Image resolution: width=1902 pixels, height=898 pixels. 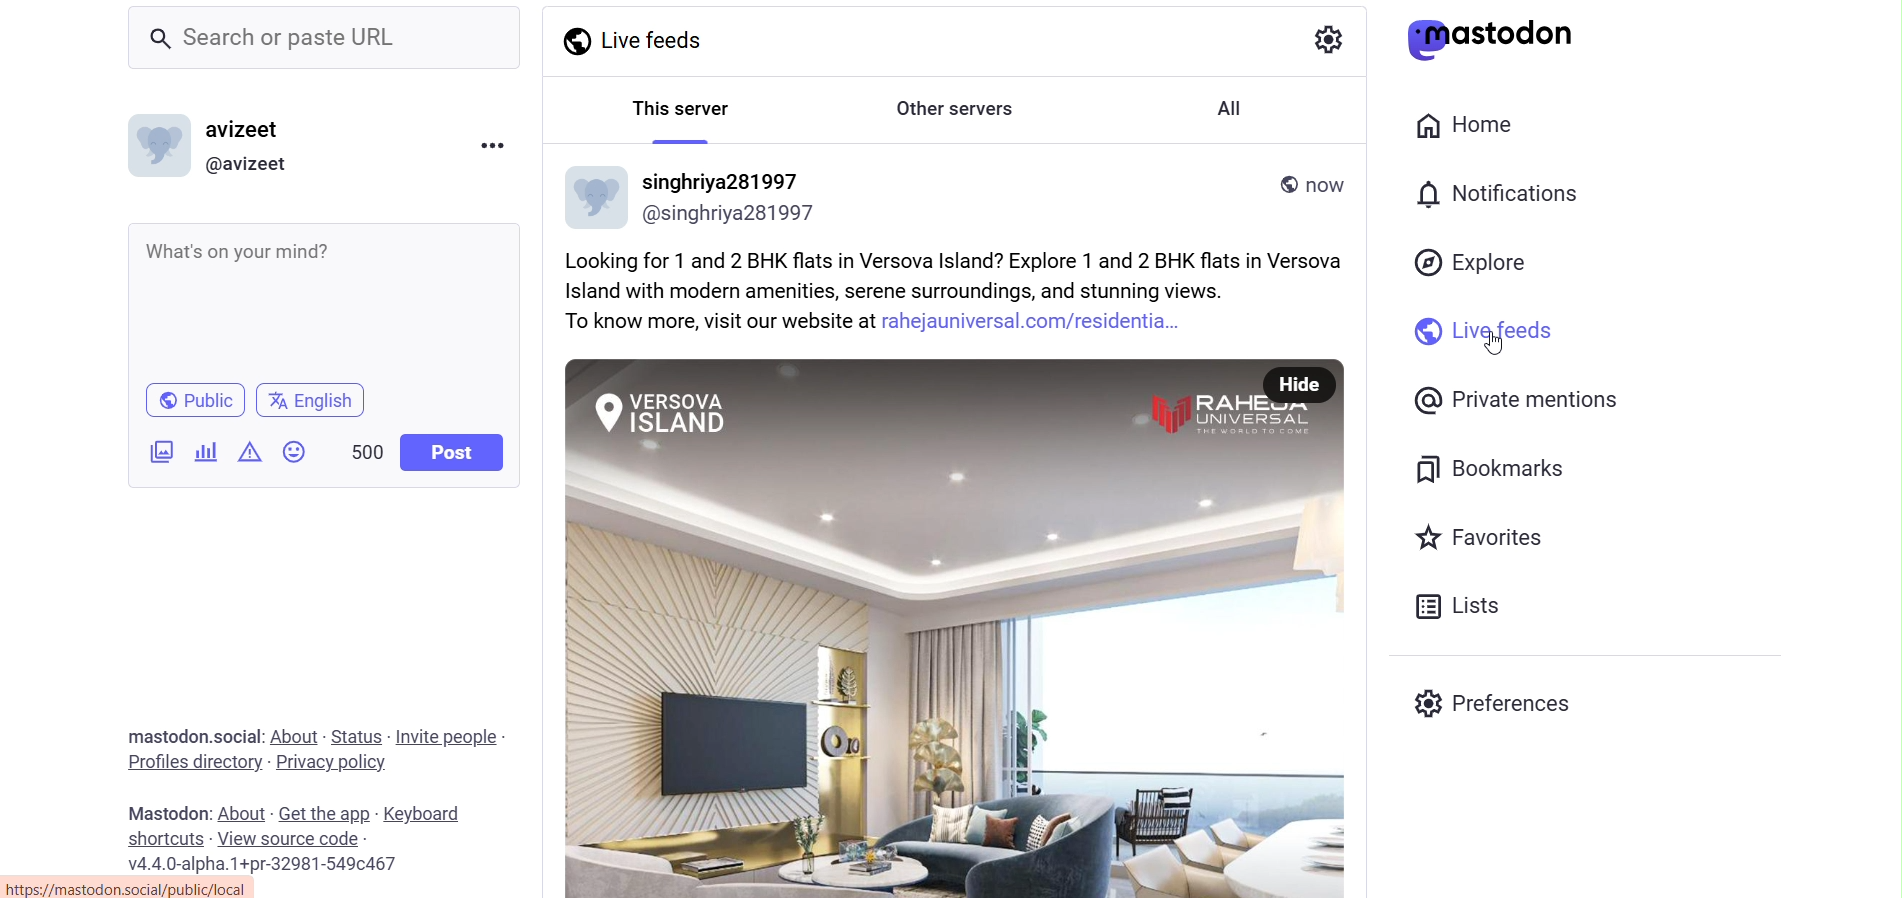 What do you see at coordinates (679, 106) in the screenshot?
I see `This Server` at bounding box center [679, 106].